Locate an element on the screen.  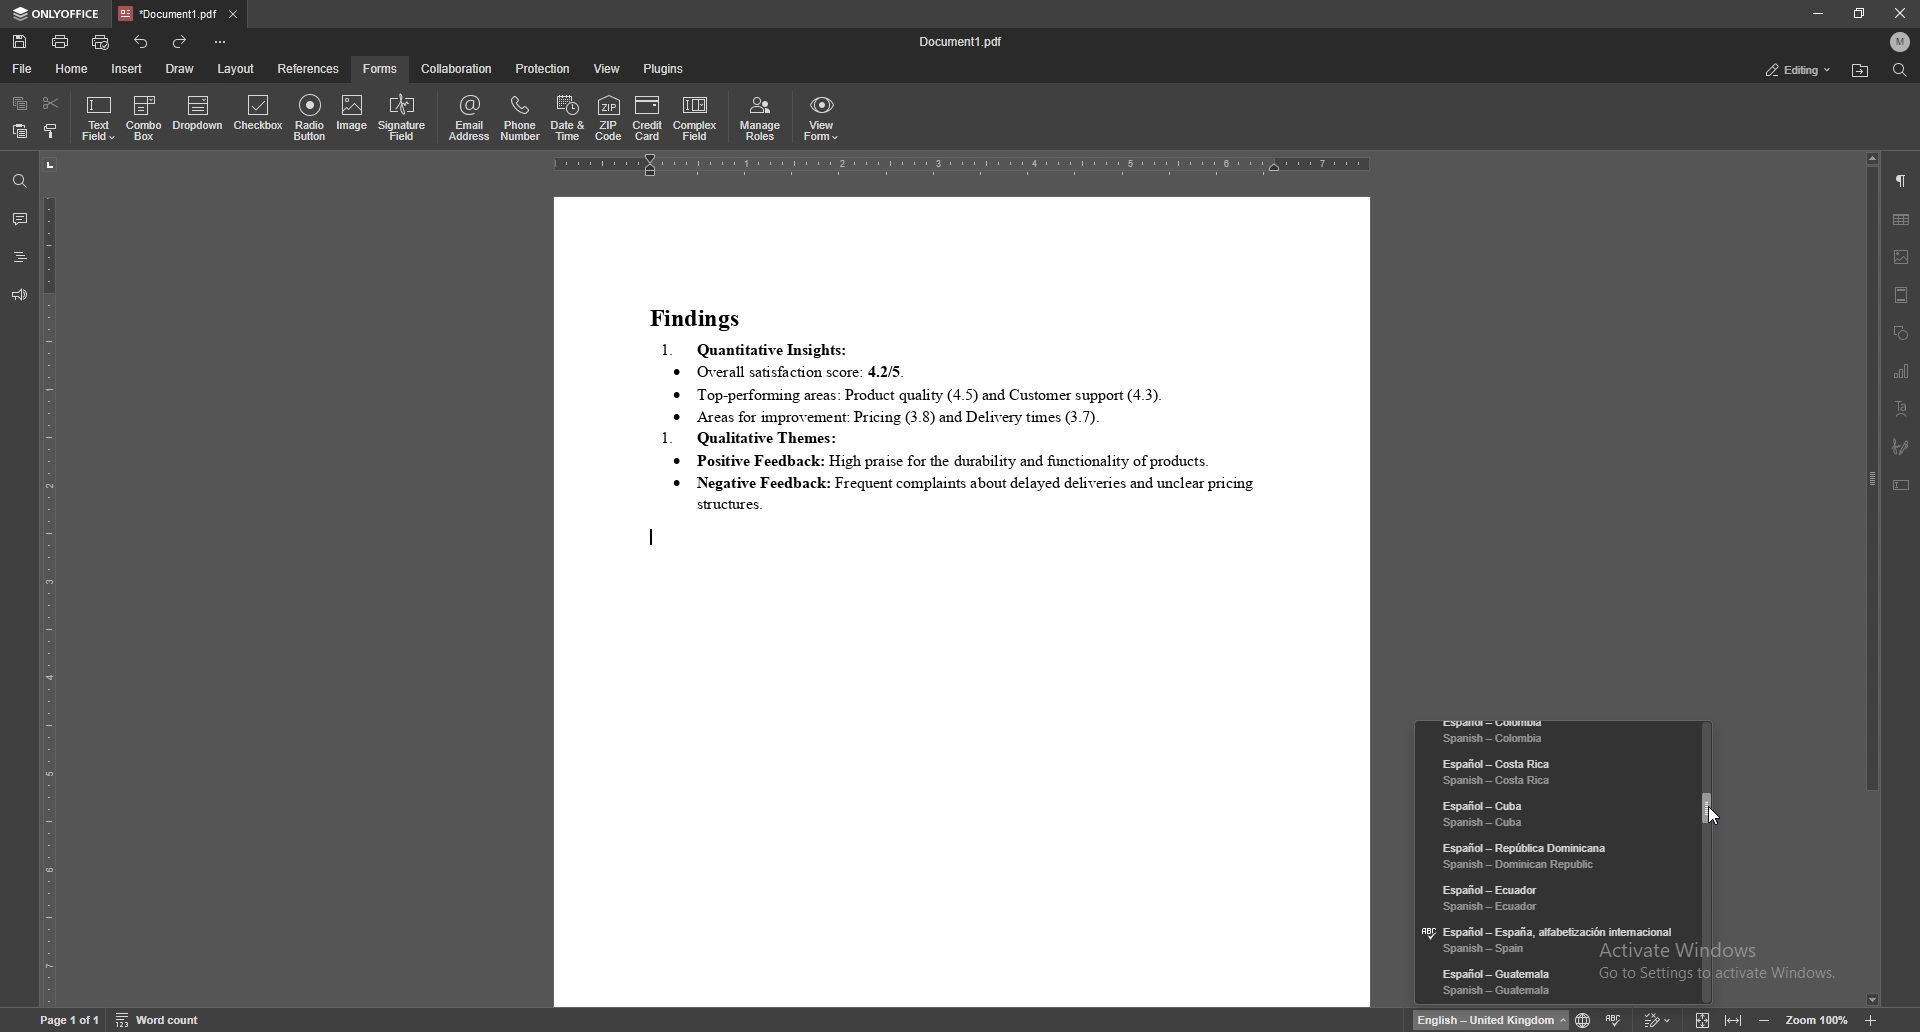
text field is located at coordinates (99, 118).